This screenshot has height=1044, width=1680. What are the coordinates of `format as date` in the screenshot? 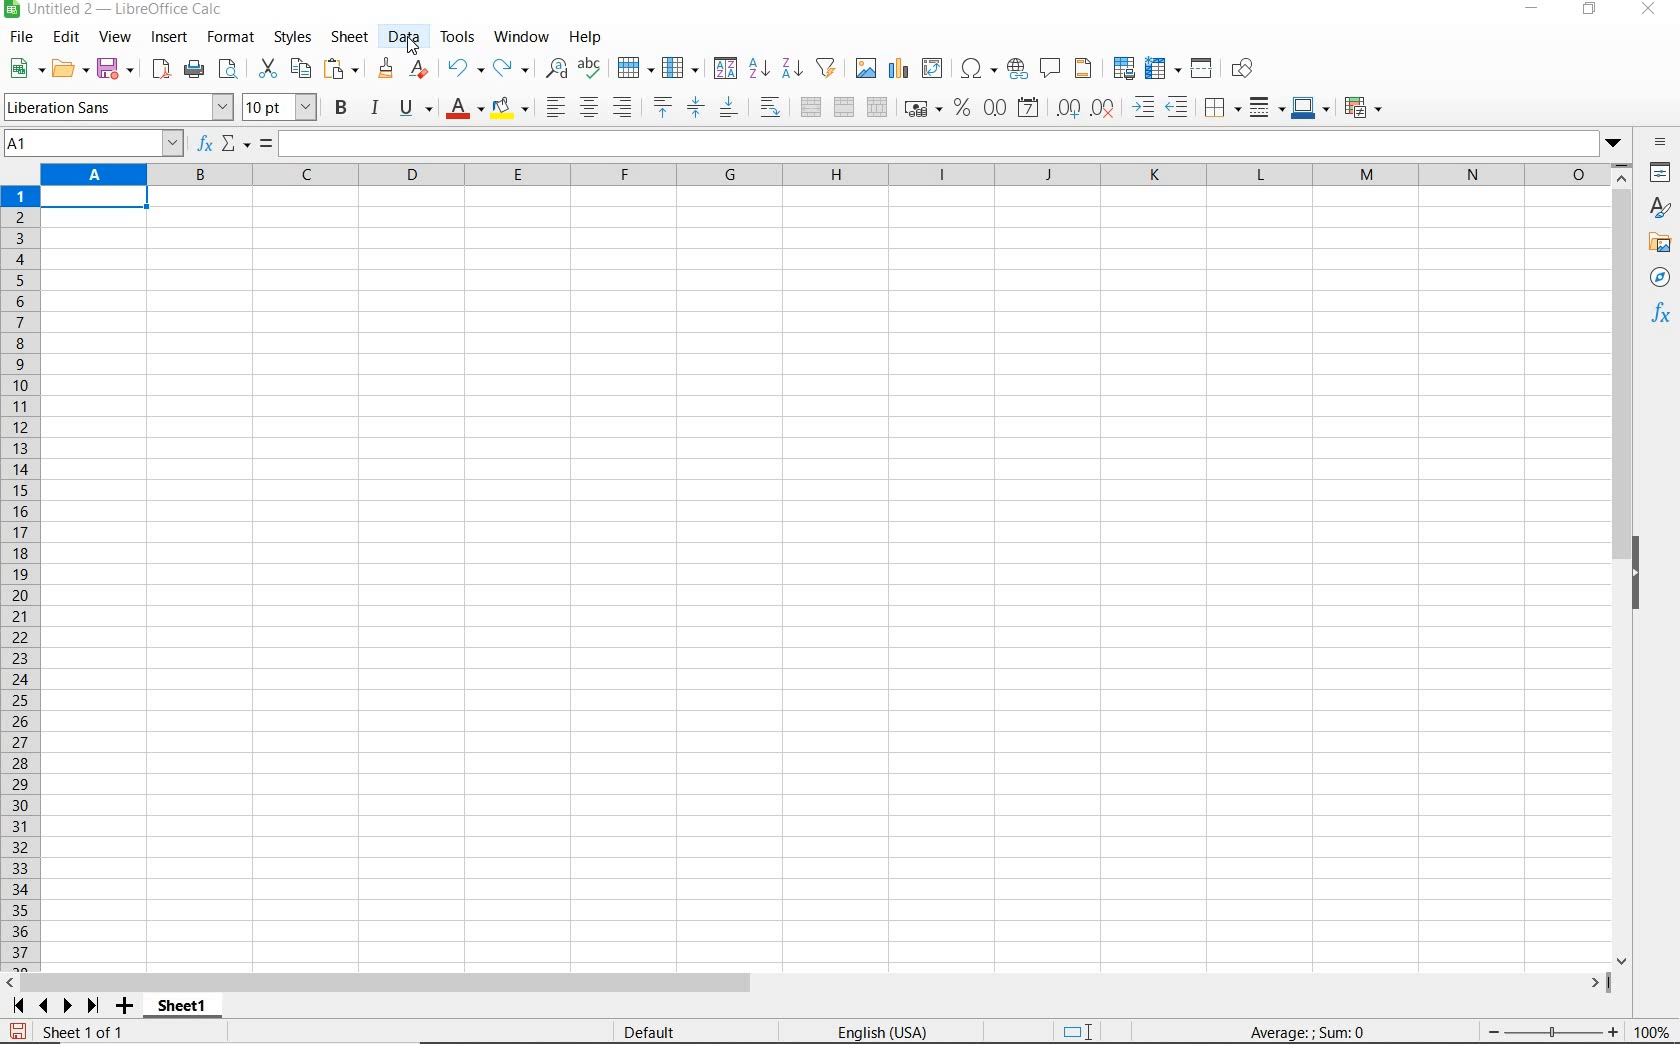 It's located at (1030, 107).